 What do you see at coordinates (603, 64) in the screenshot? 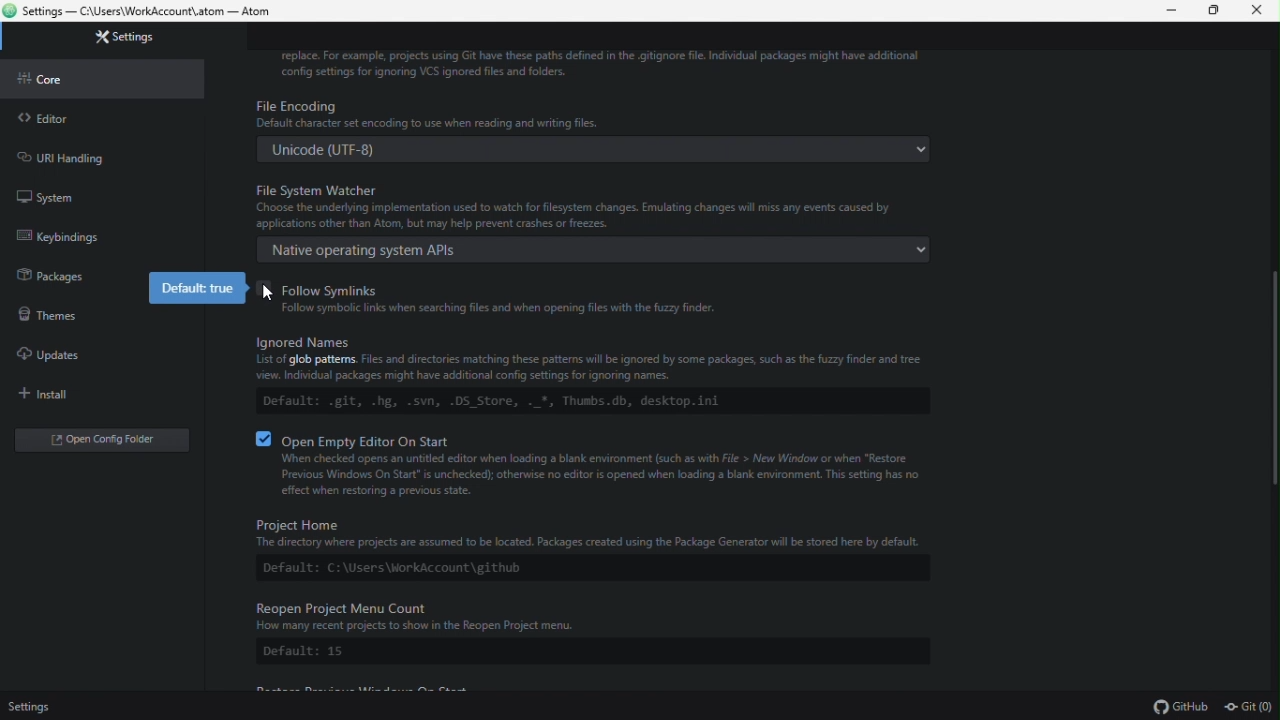
I see `text` at bounding box center [603, 64].